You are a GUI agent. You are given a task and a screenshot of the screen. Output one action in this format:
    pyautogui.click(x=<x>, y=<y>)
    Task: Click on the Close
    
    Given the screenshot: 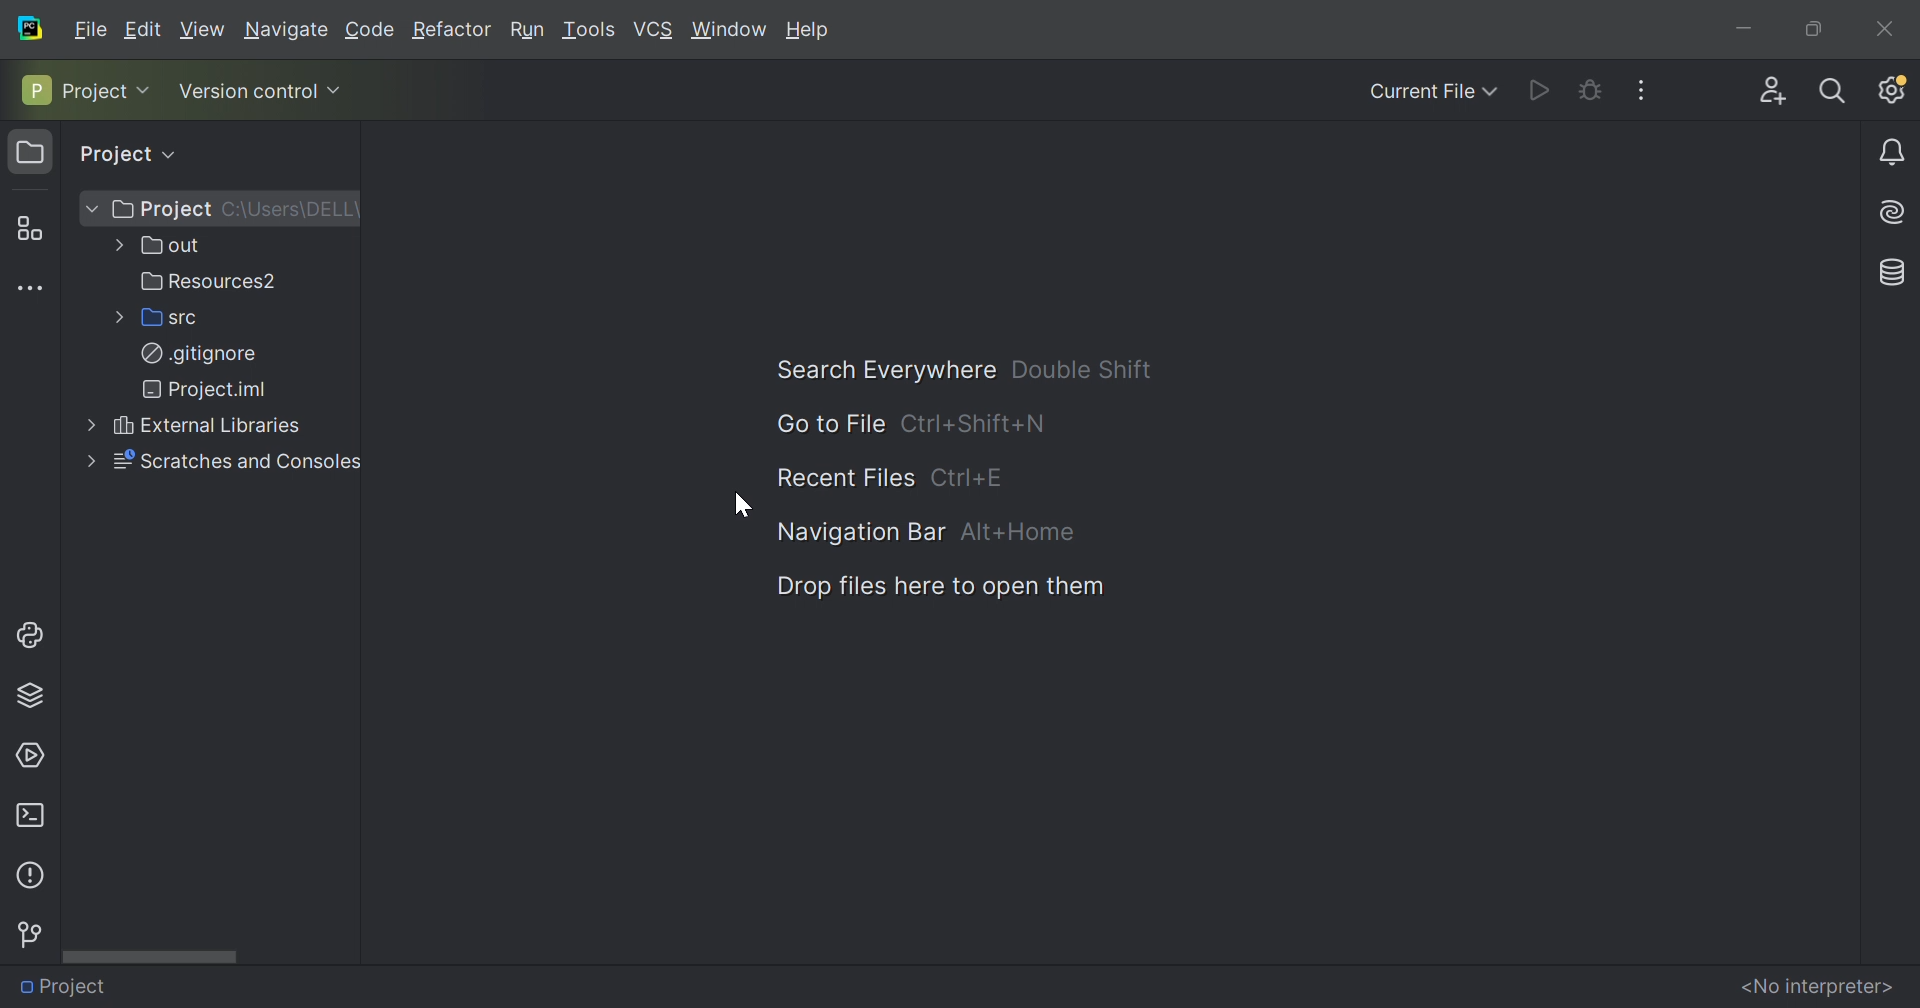 What is the action you would take?
    pyautogui.click(x=1884, y=24)
    